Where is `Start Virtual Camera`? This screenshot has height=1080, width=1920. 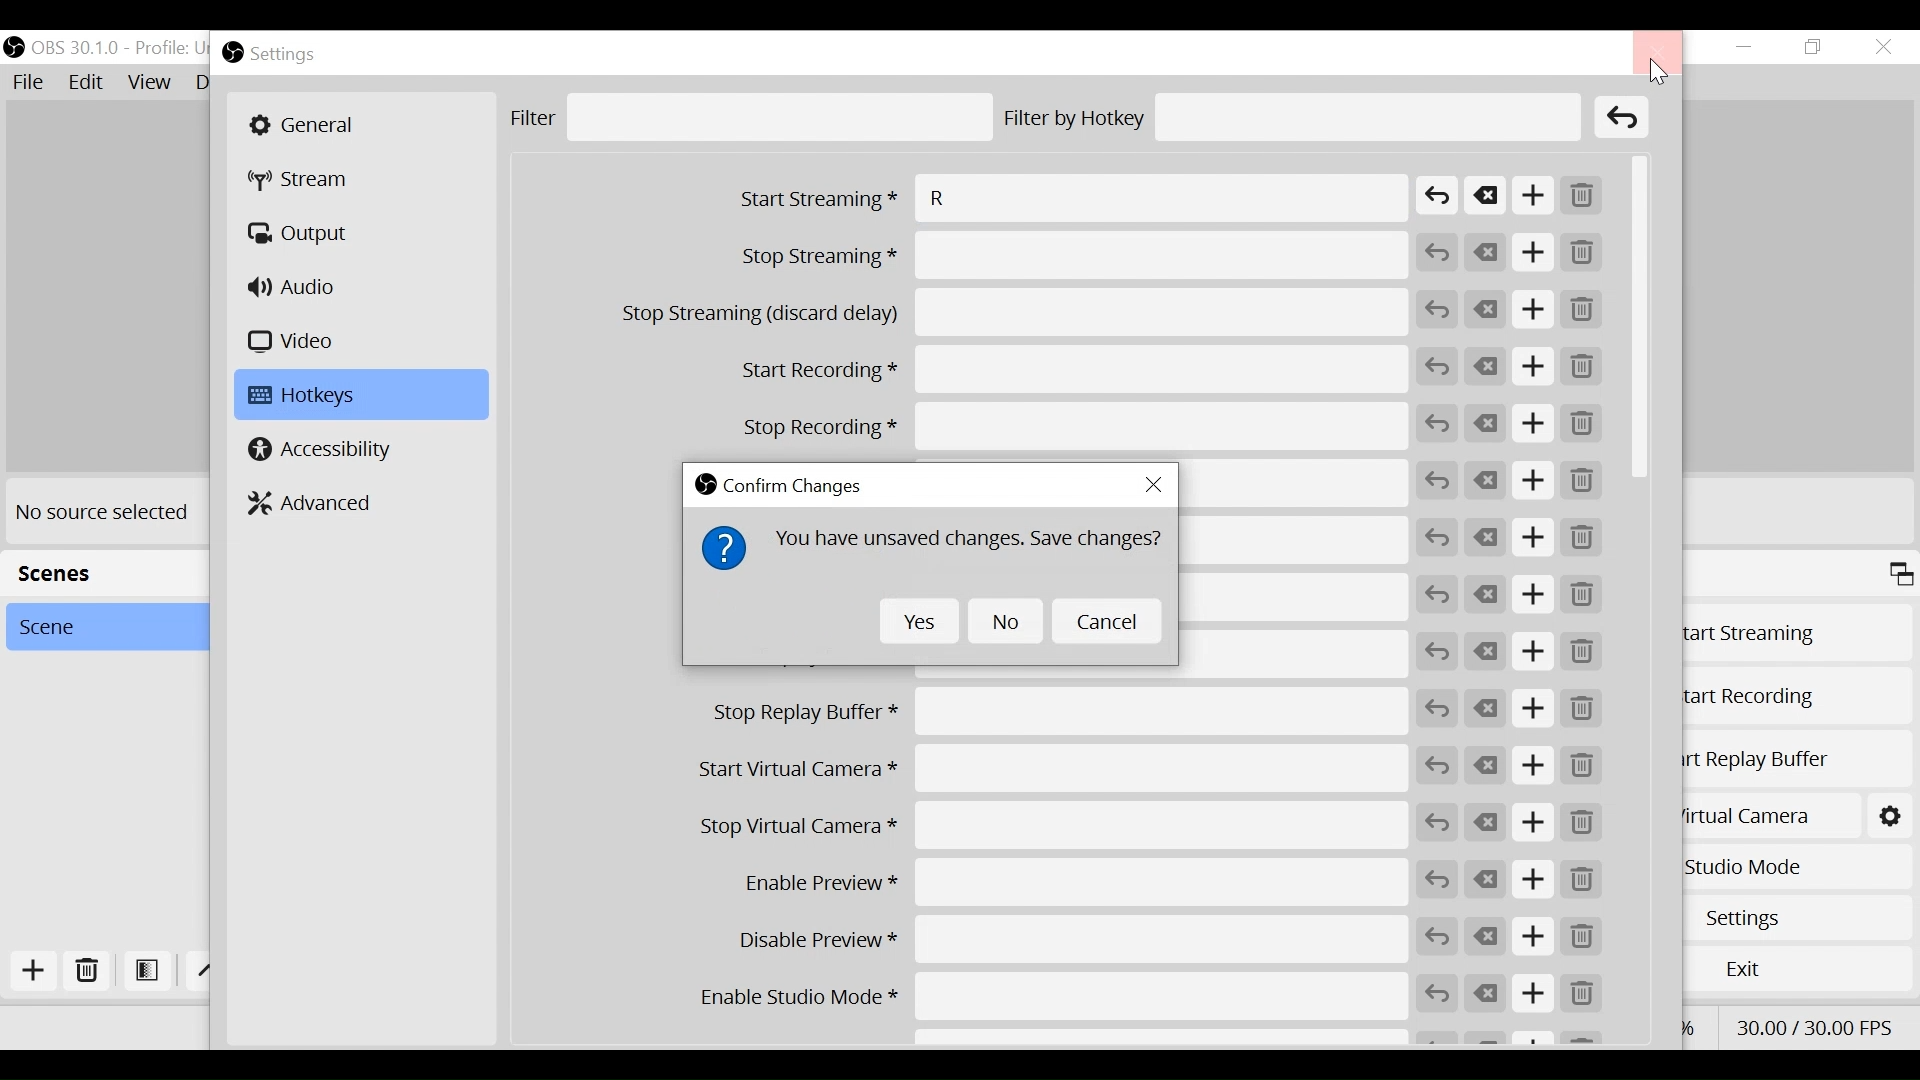
Start Virtual Camera is located at coordinates (1054, 767).